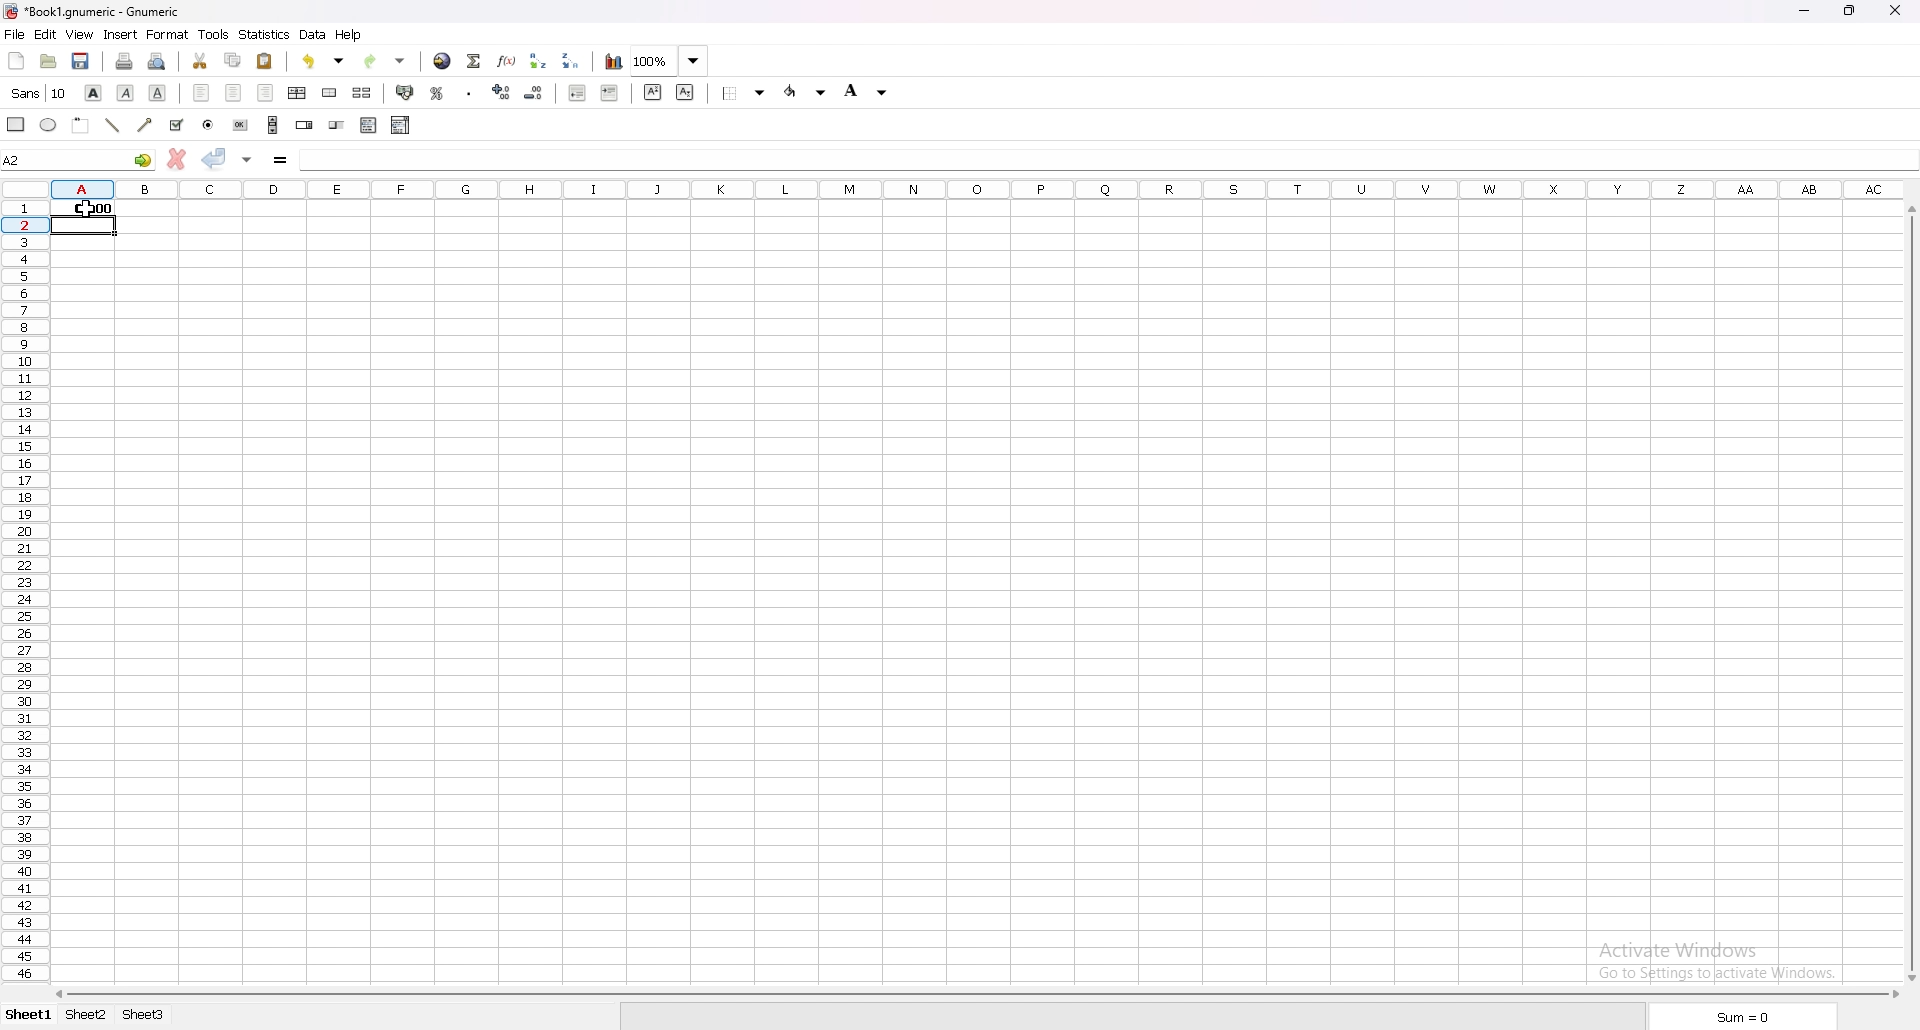 This screenshot has height=1030, width=1920. I want to click on combo box, so click(400, 126).